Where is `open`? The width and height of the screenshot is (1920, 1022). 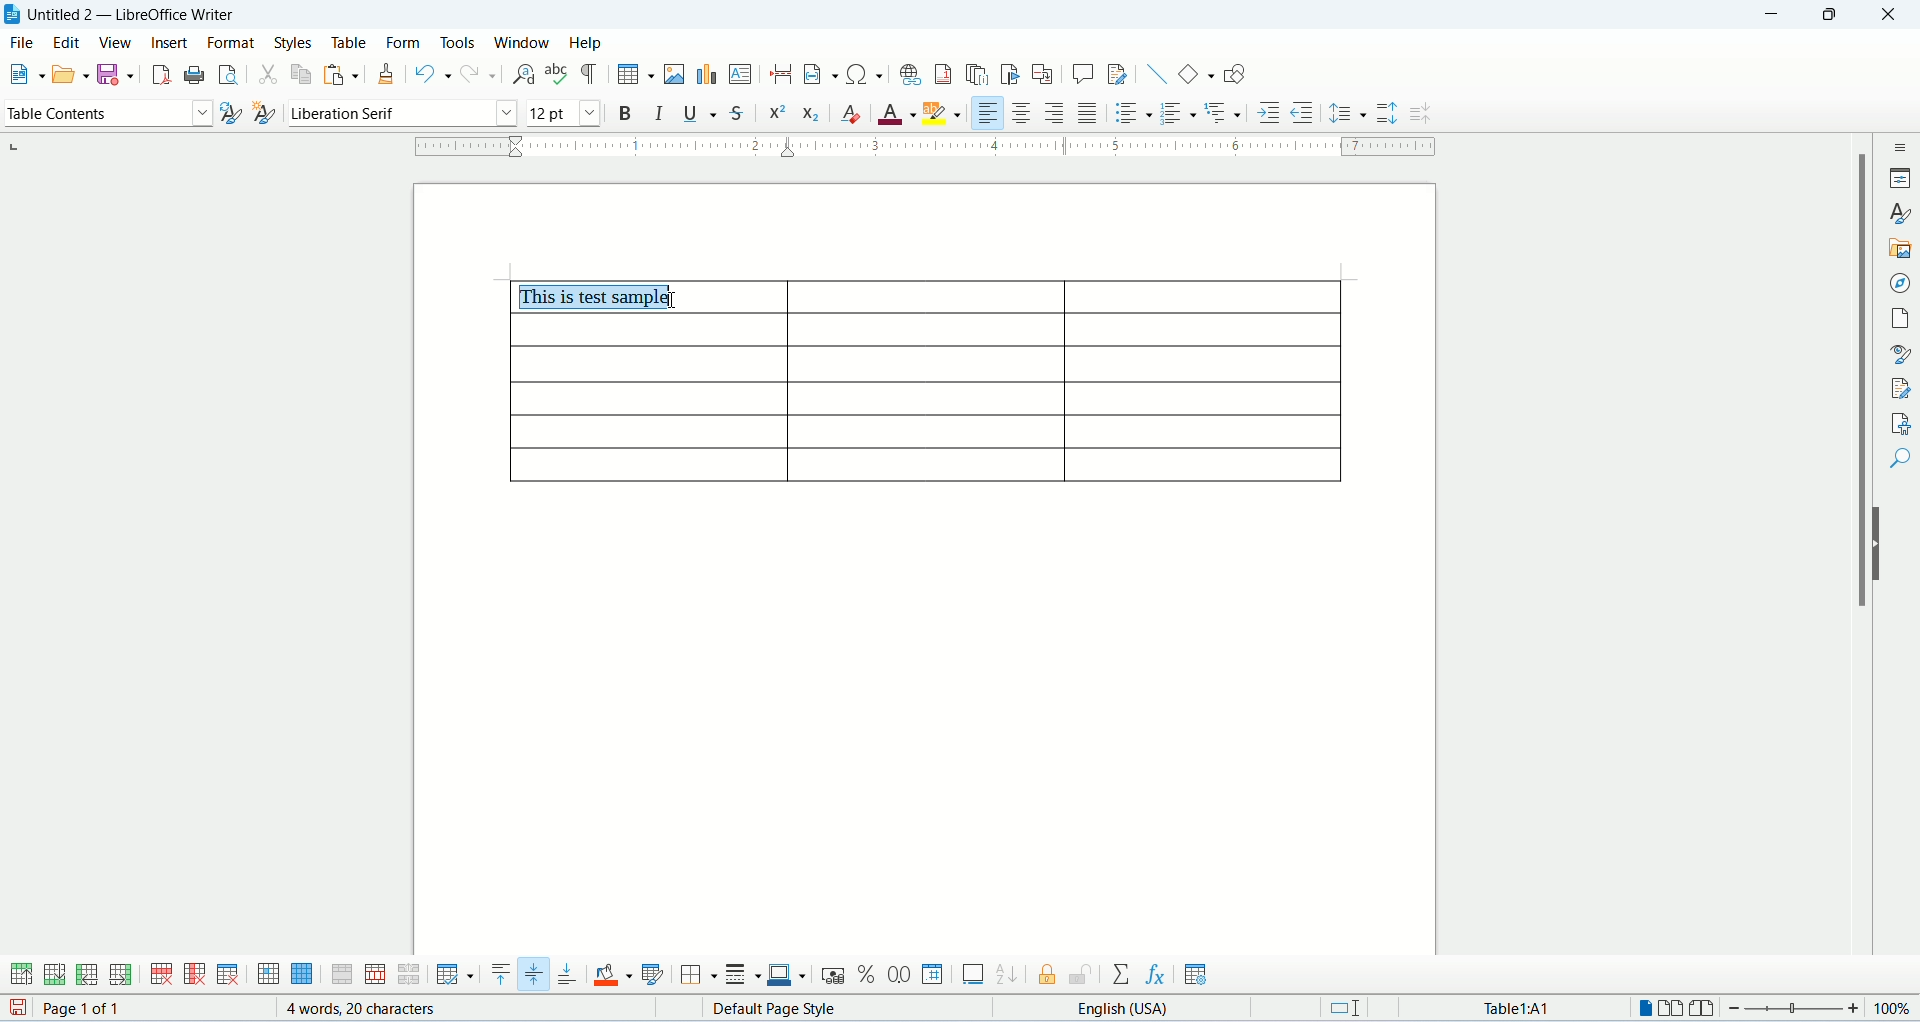
open is located at coordinates (71, 75).